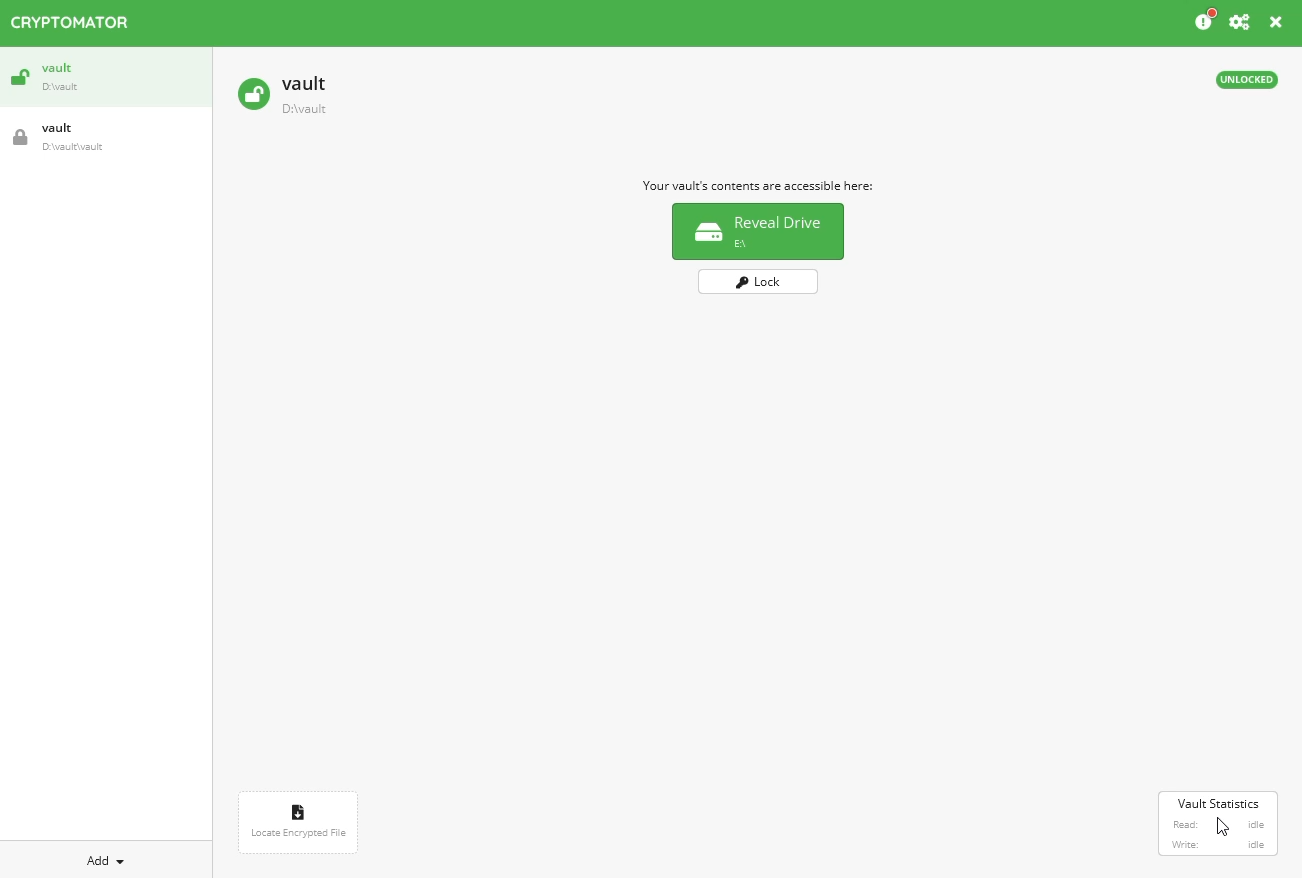 The image size is (1302, 878). What do you see at coordinates (758, 231) in the screenshot?
I see `reveal drive` at bounding box center [758, 231].